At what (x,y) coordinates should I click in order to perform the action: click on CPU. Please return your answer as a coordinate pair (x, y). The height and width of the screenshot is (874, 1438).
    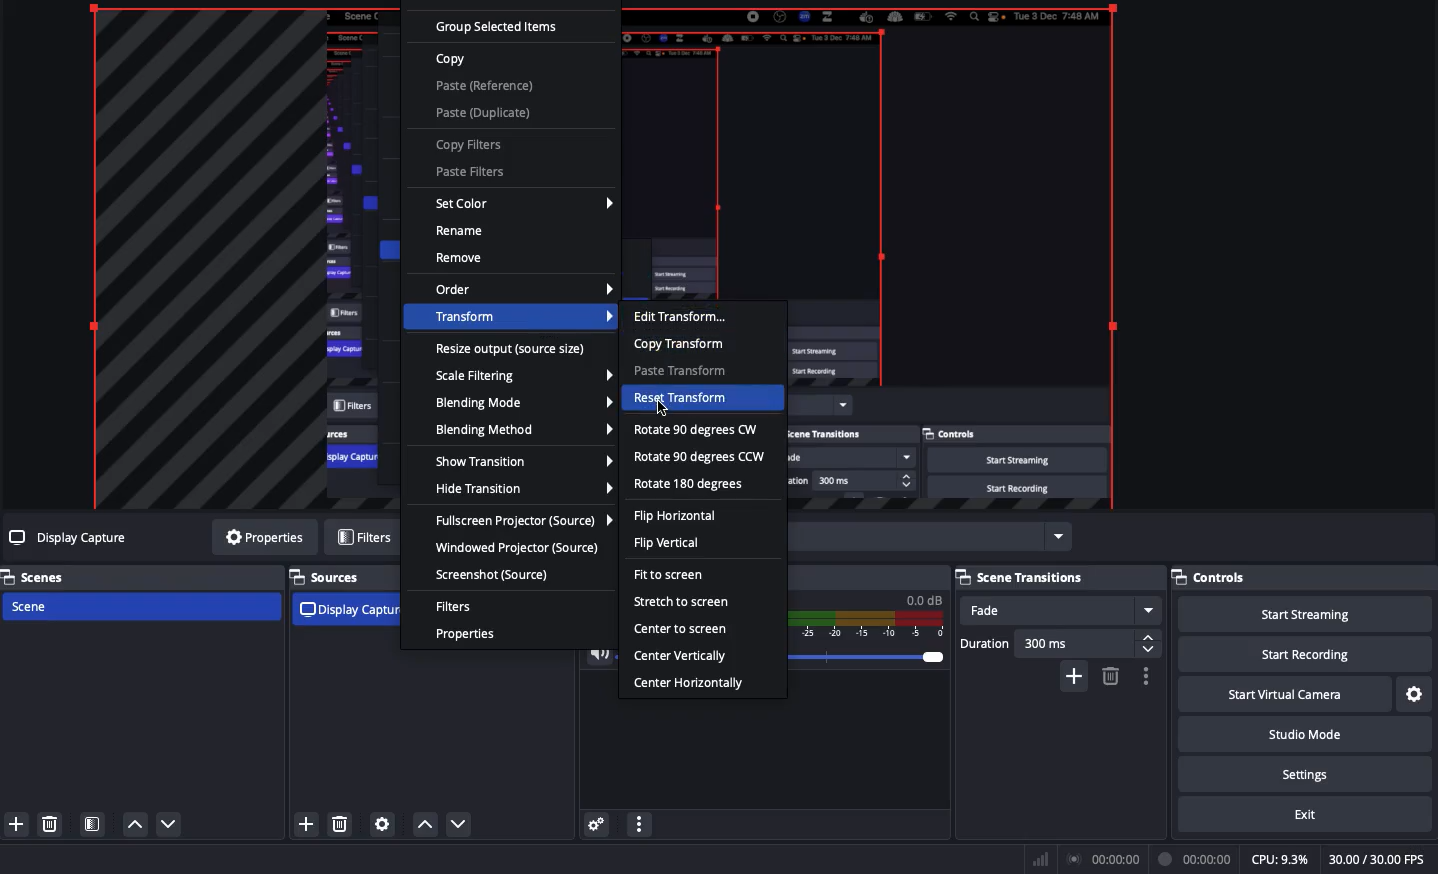
    Looking at the image, I should click on (1282, 860).